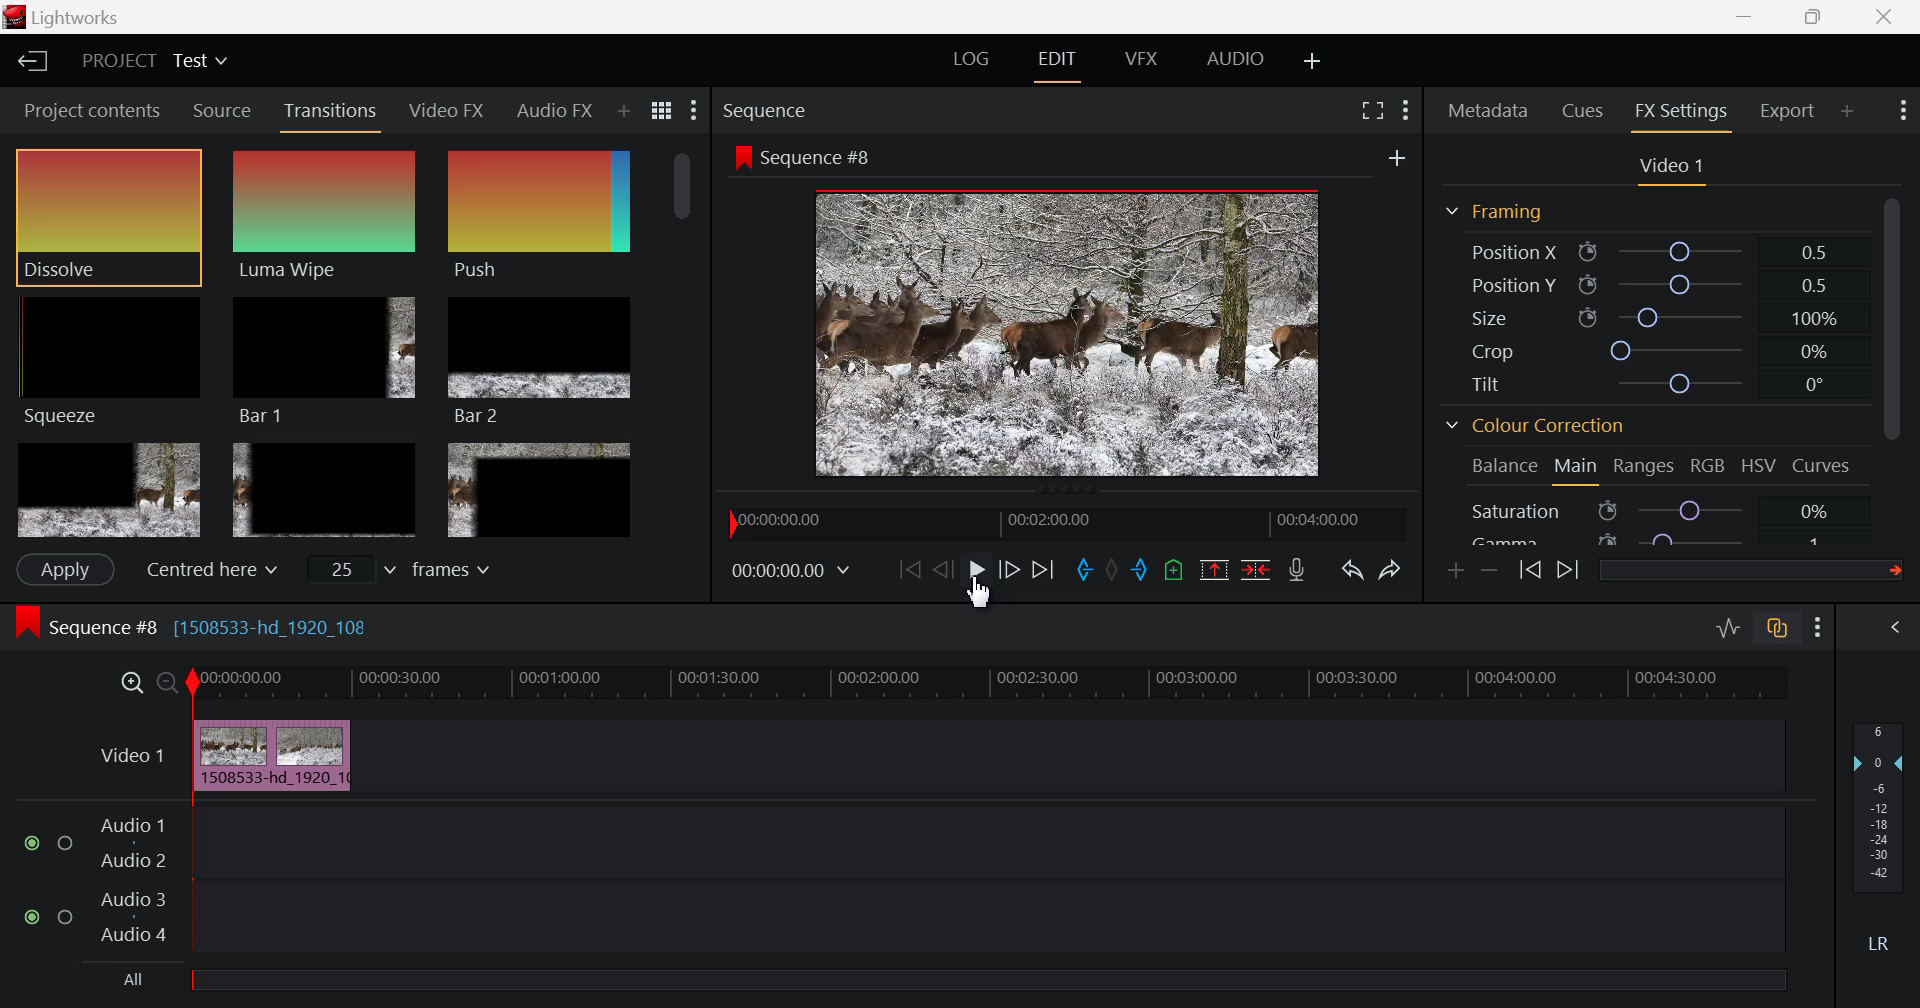  Describe the element at coordinates (1406, 110) in the screenshot. I see `Show settings` at that location.